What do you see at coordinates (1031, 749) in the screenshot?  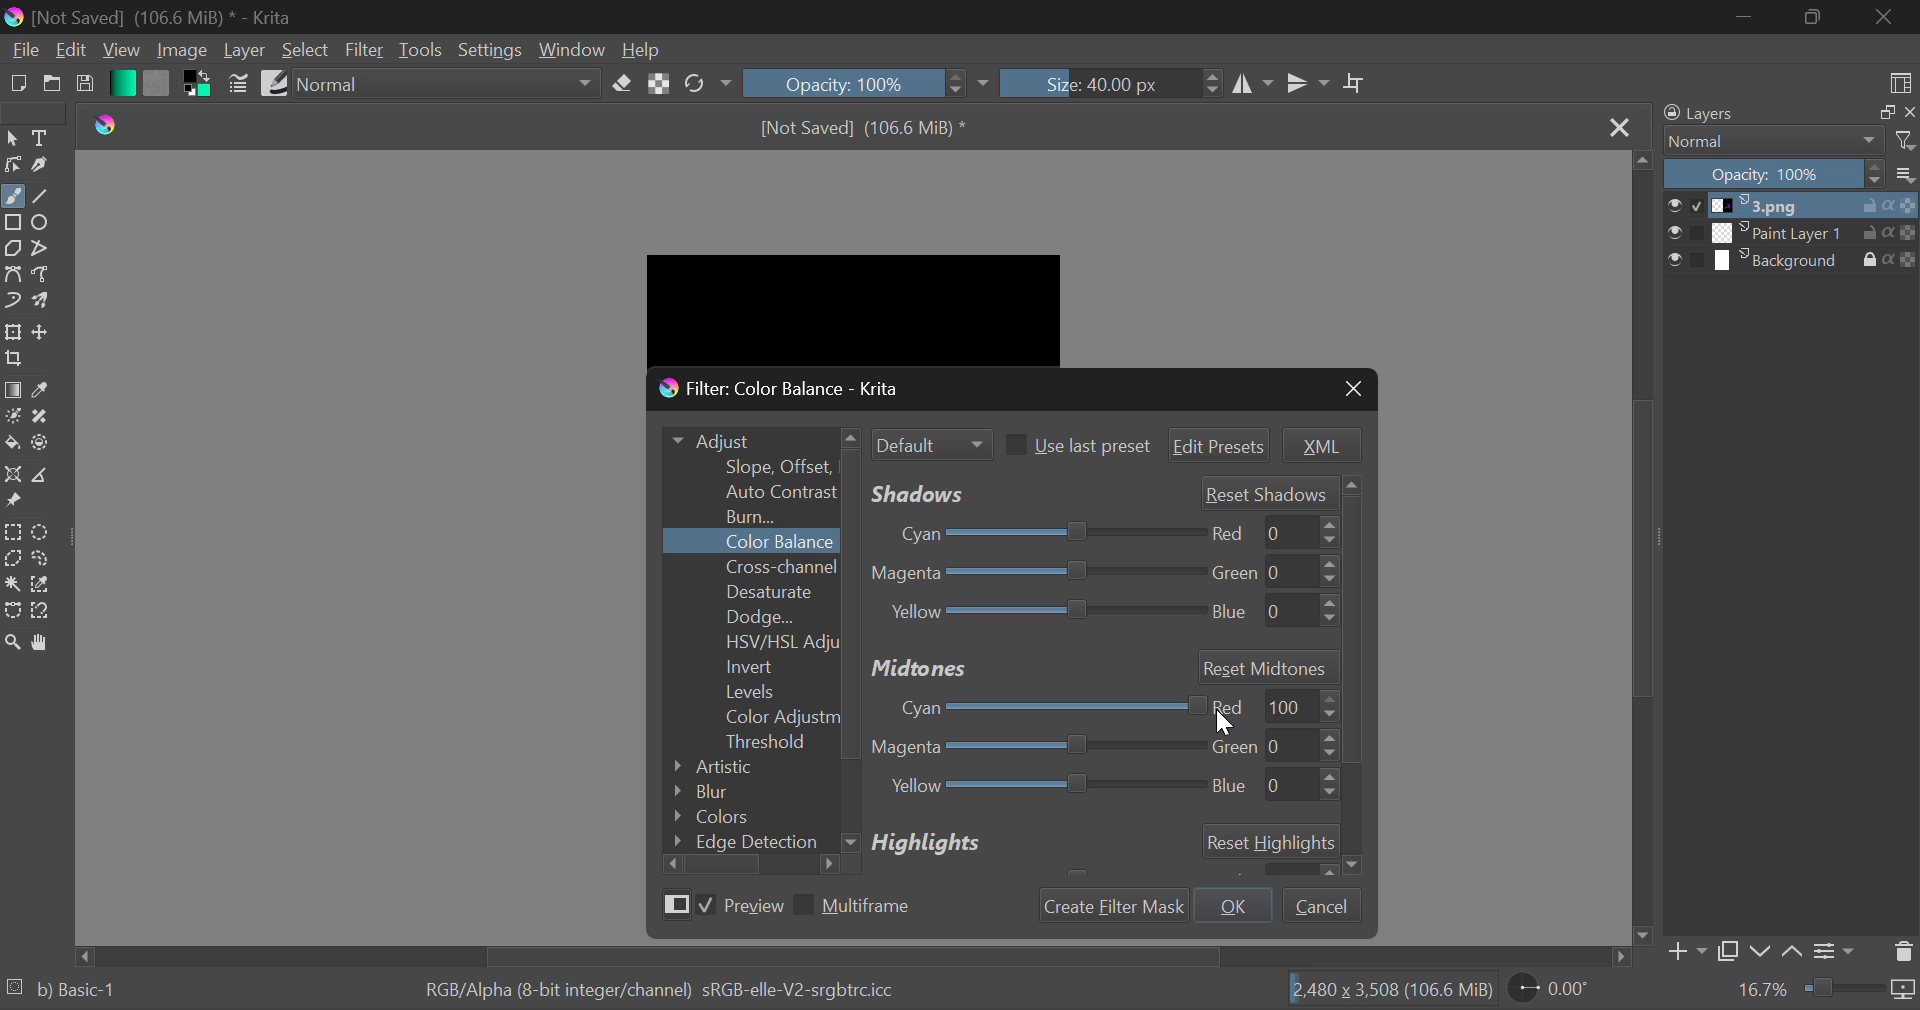 I see `Magenta-Green Adjustment Slider ` at bounding box center [1031, 749].